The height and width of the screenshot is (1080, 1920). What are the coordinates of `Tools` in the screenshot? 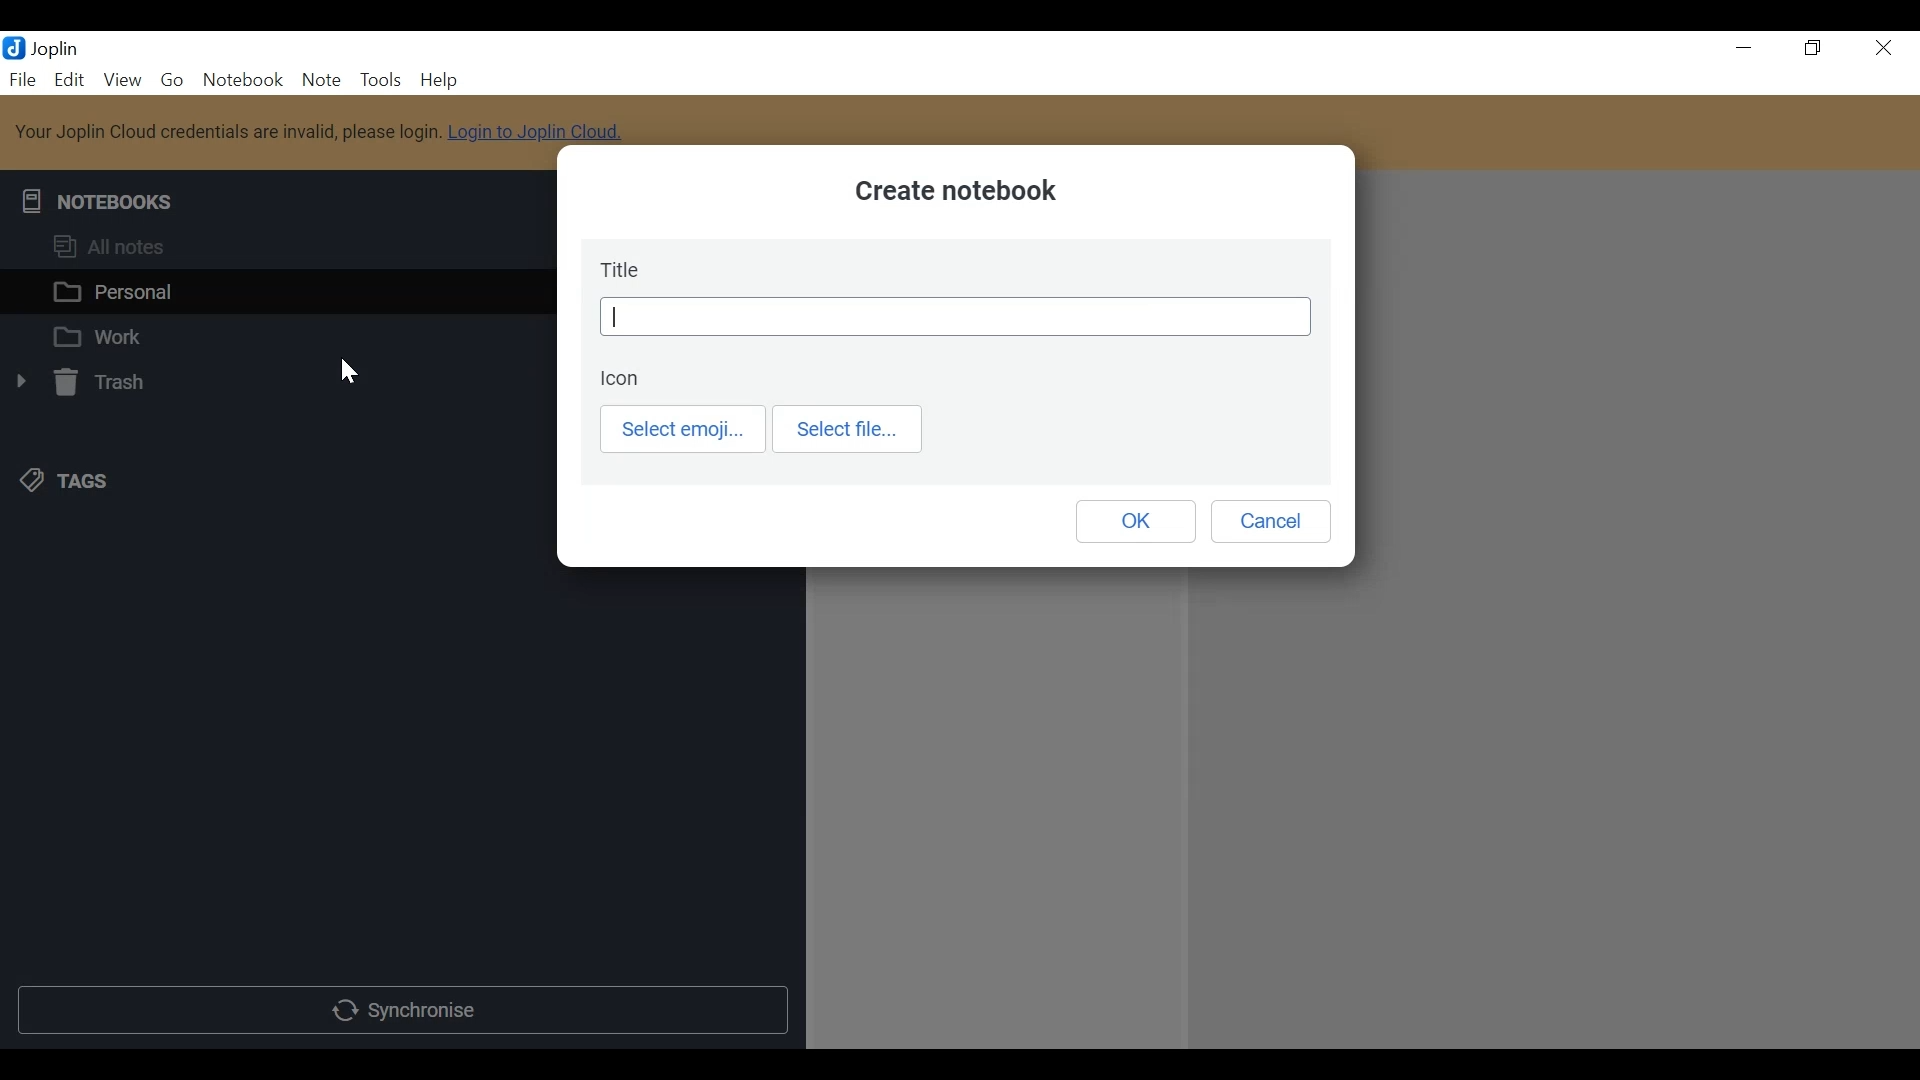 It's located at (379, 80).